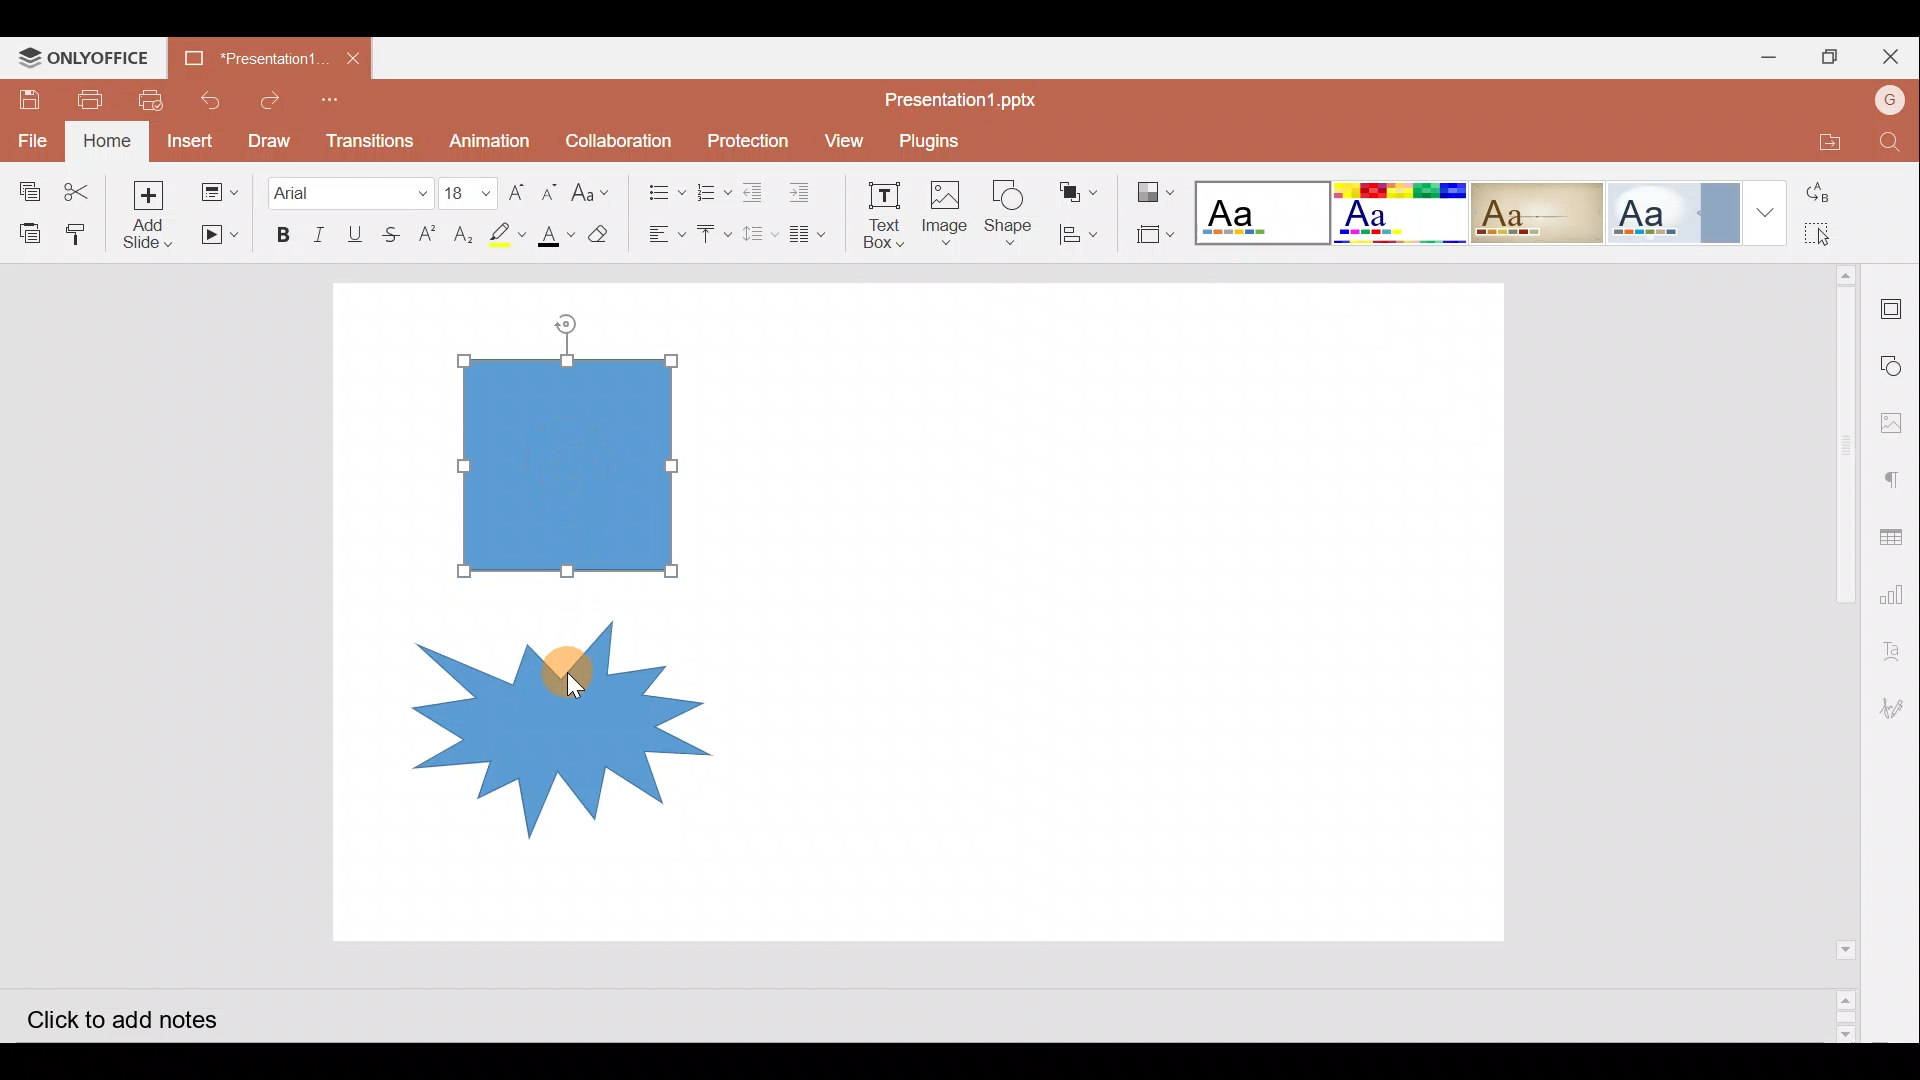 Image resolution: width=1920 pixels, height=1080 pixels. I want to click on Home, so click(107, 141).